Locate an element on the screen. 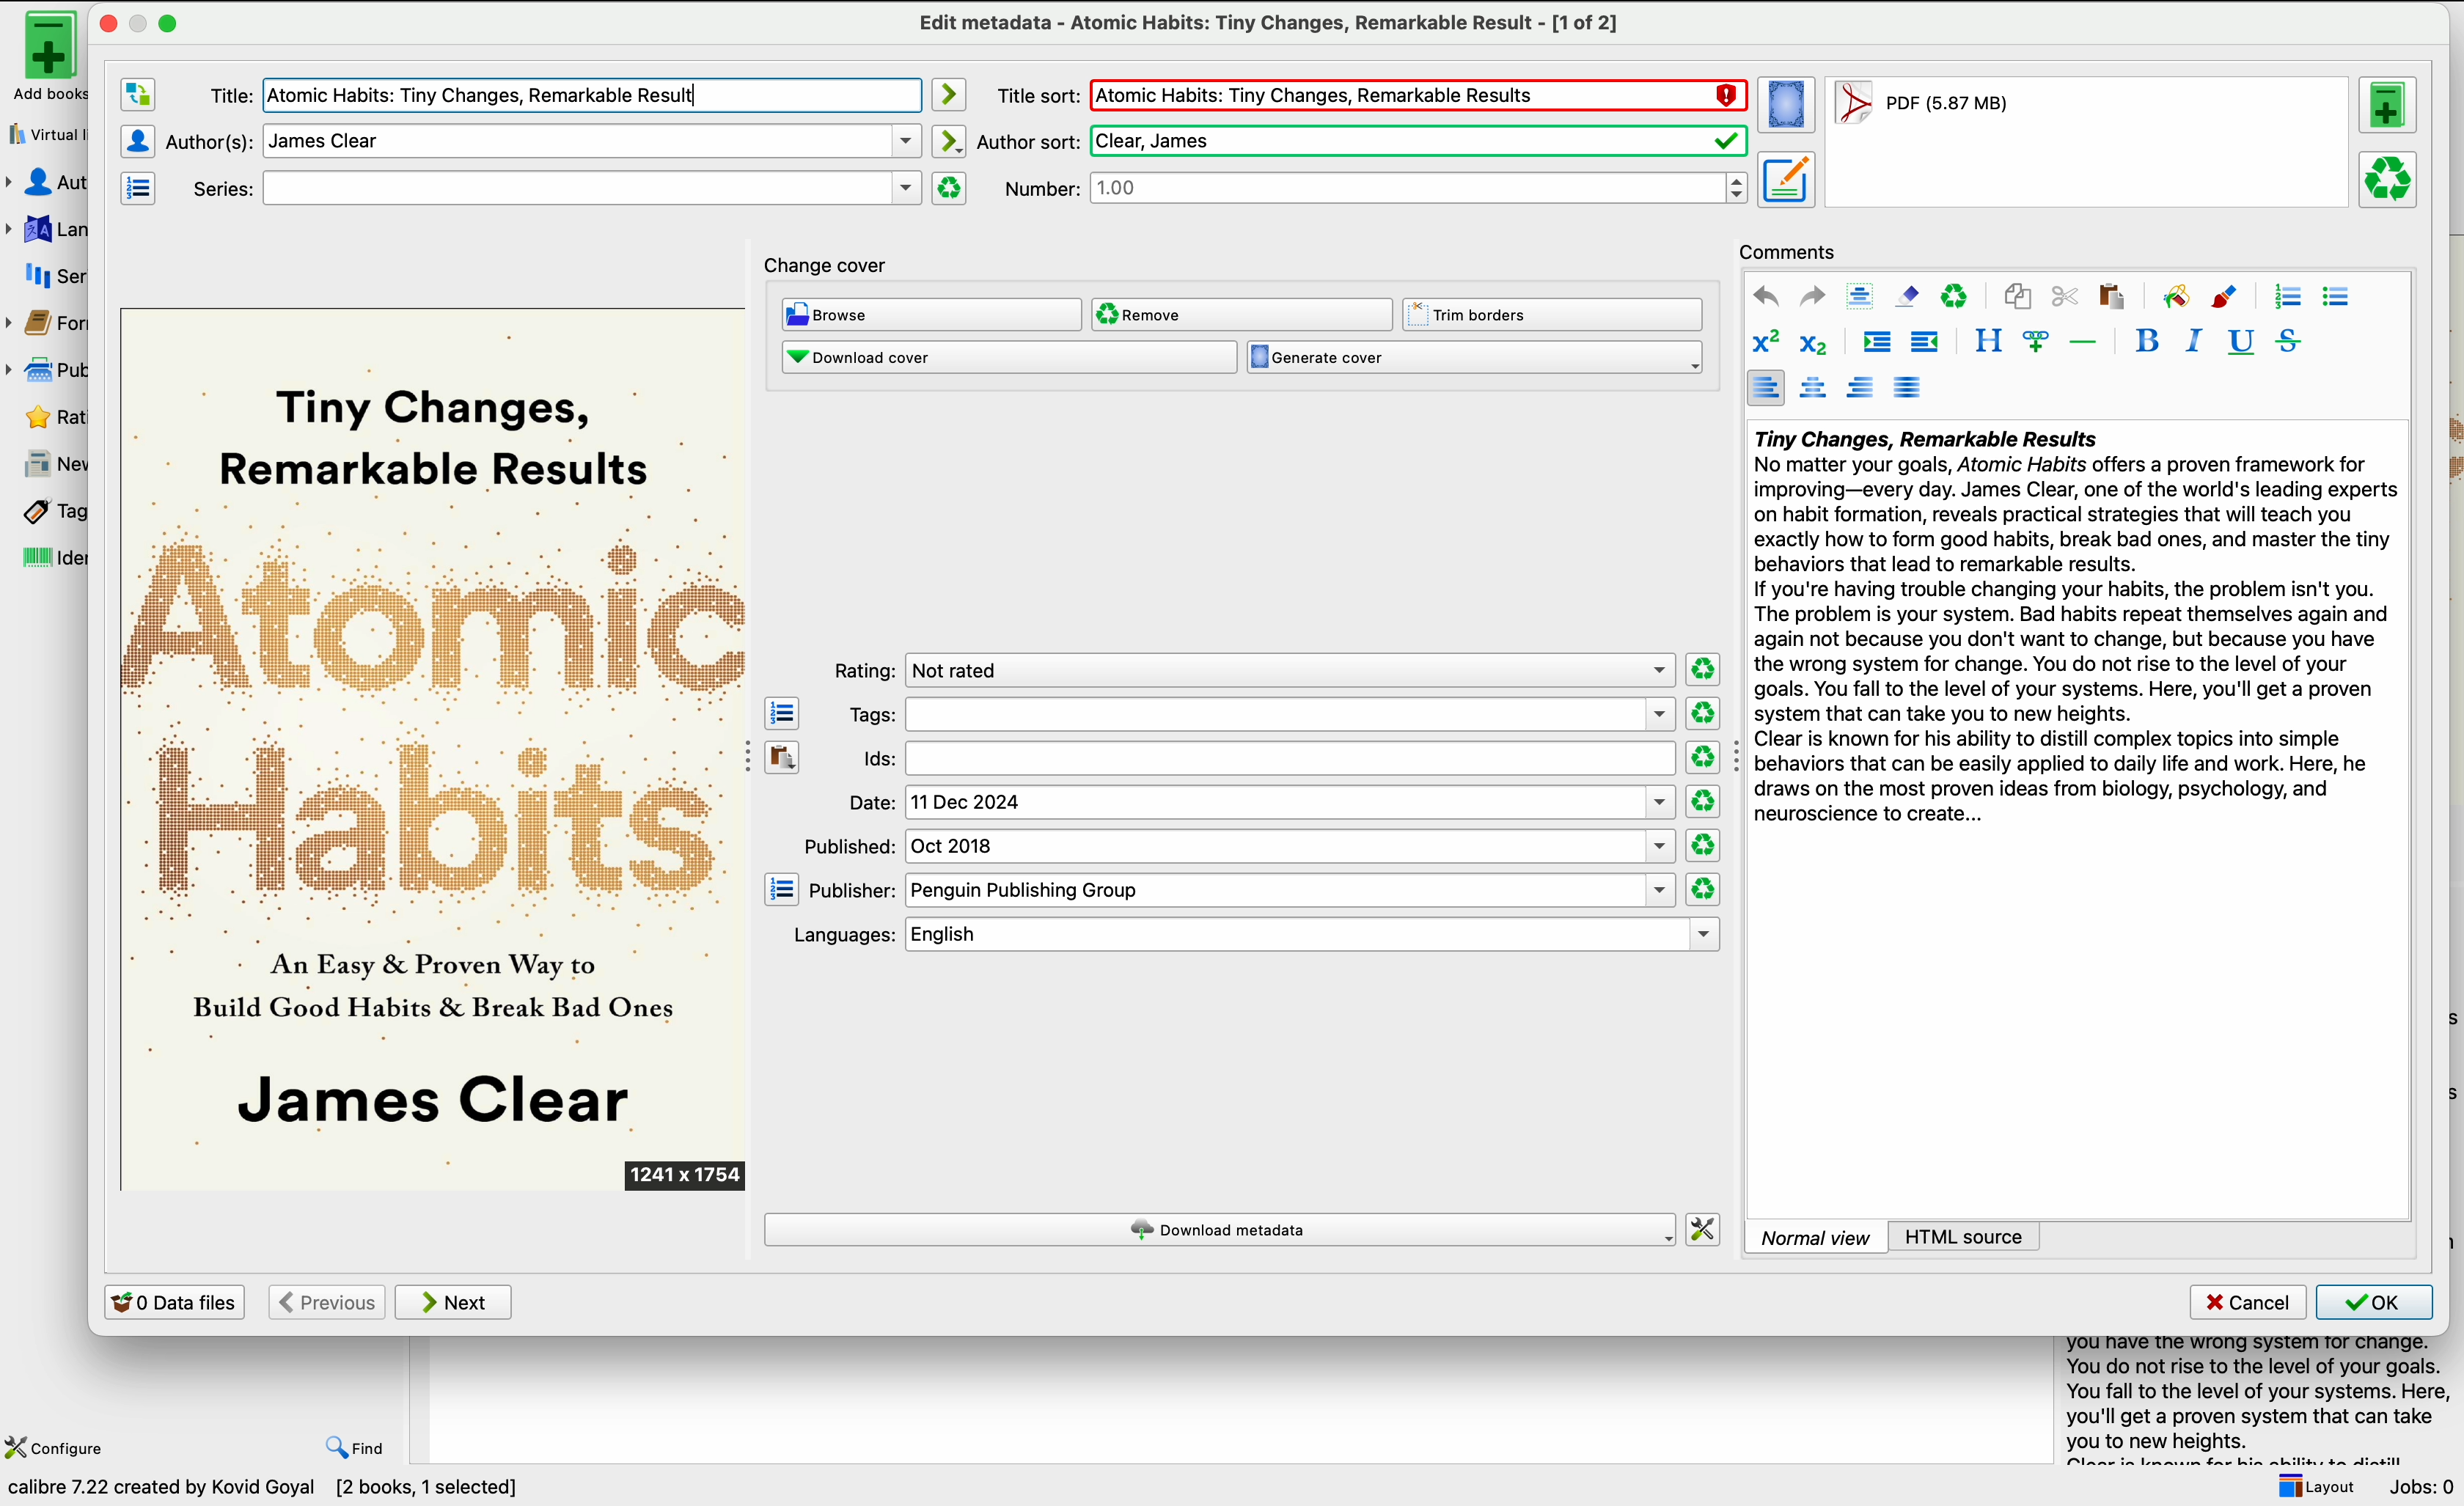  summary is located at coordinates (2073, 631).